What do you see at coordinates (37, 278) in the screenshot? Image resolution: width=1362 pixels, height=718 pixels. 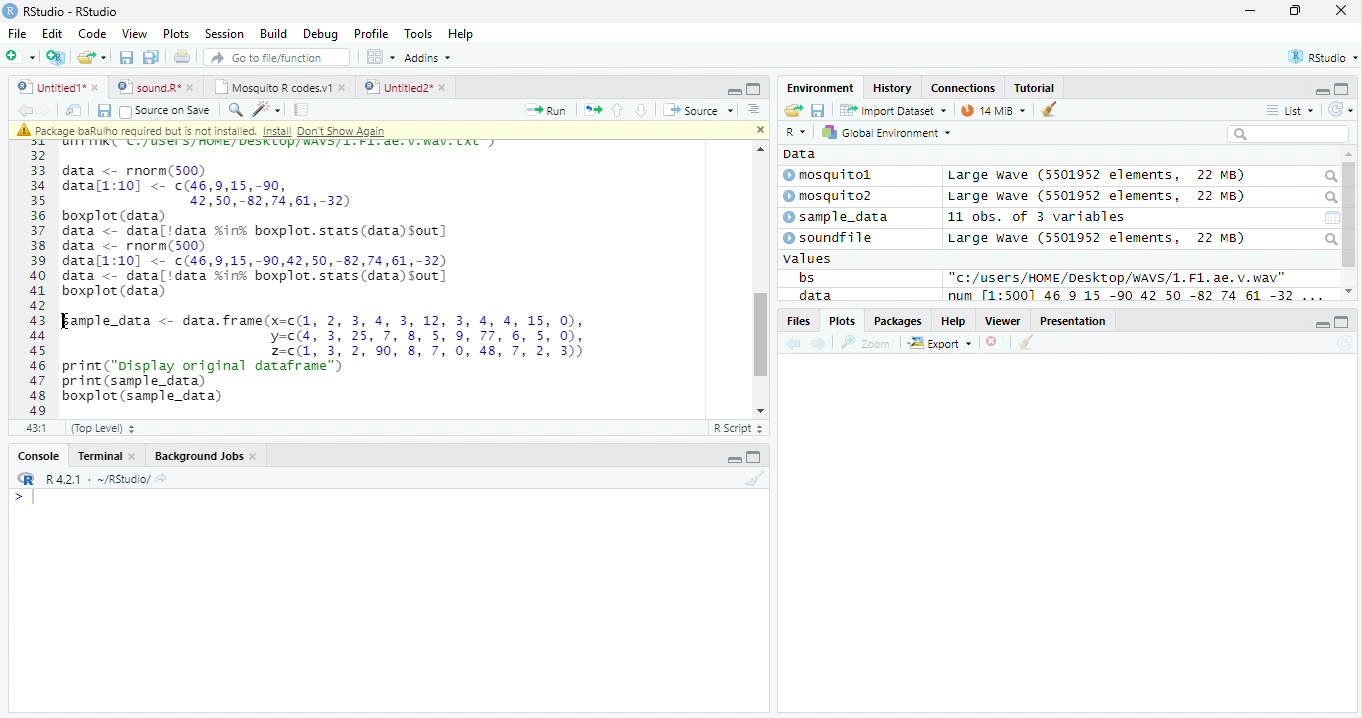 I see `Numbering line` at bounding box center [37, 278].